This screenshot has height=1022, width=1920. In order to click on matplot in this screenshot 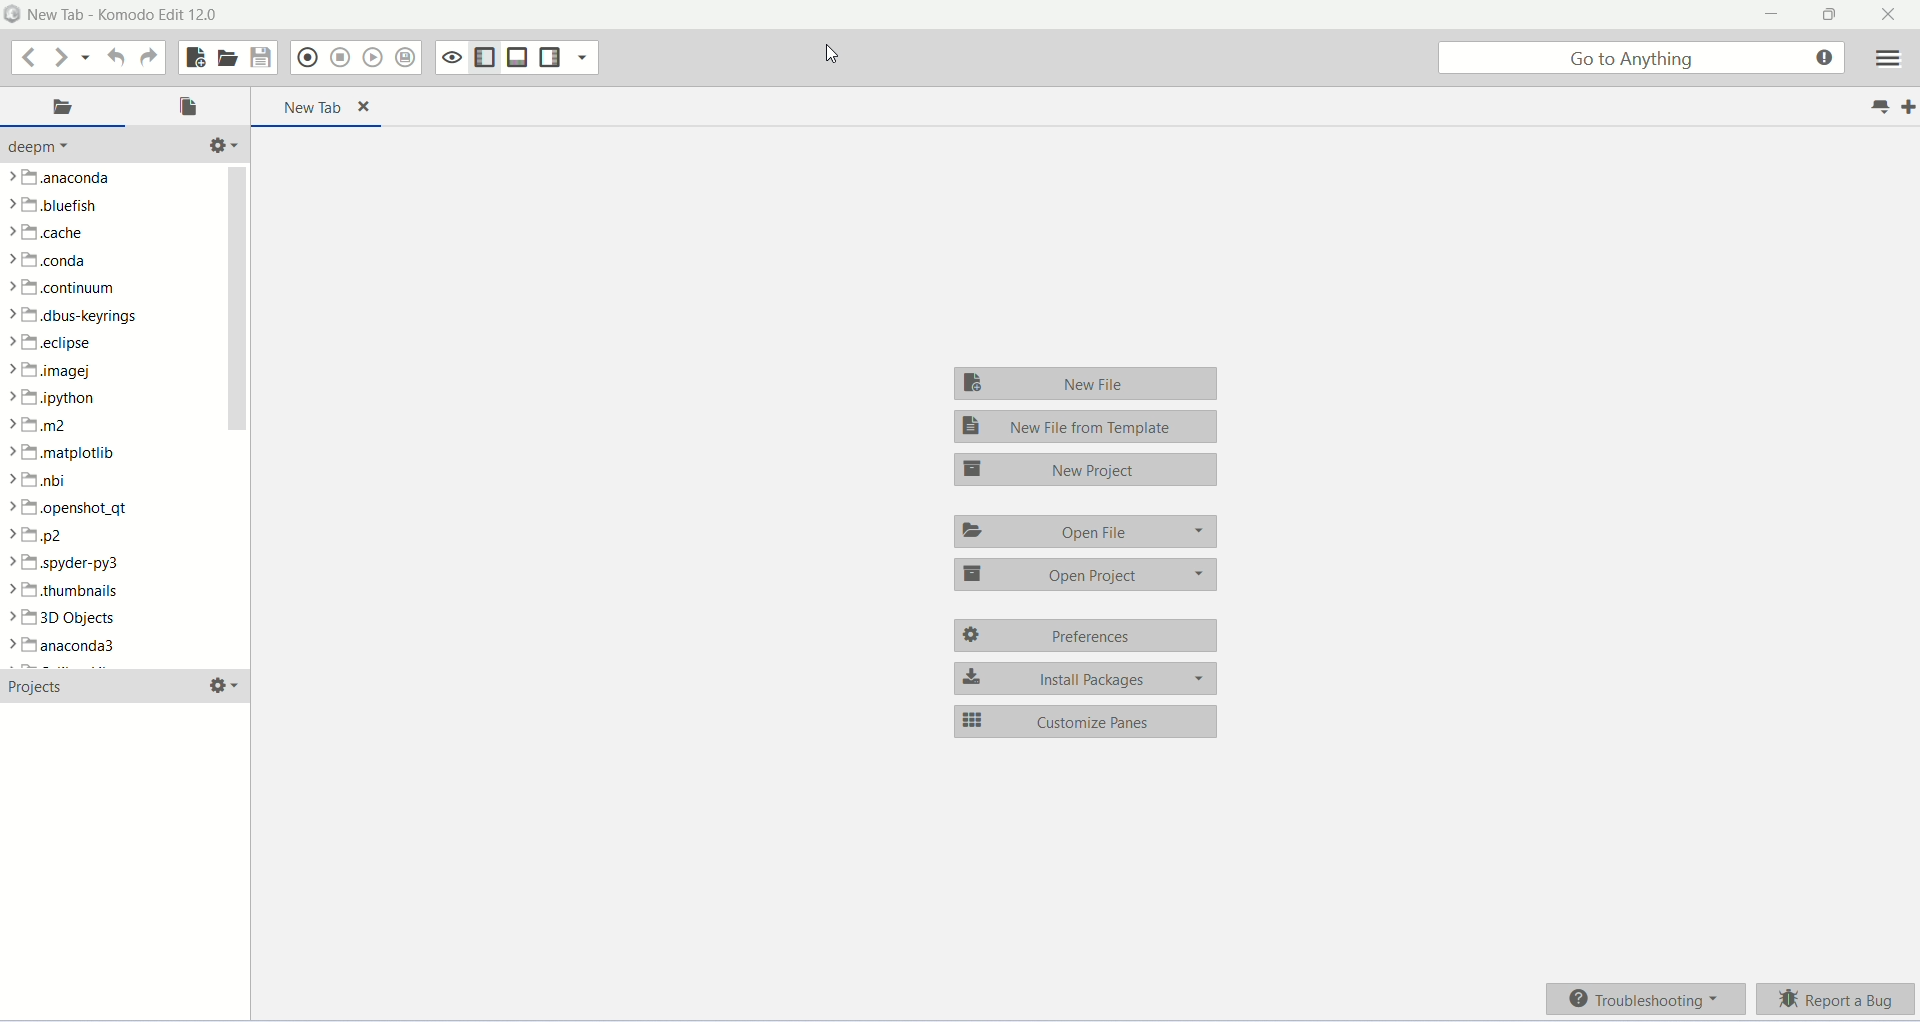, I will do `click(67, 453)`.